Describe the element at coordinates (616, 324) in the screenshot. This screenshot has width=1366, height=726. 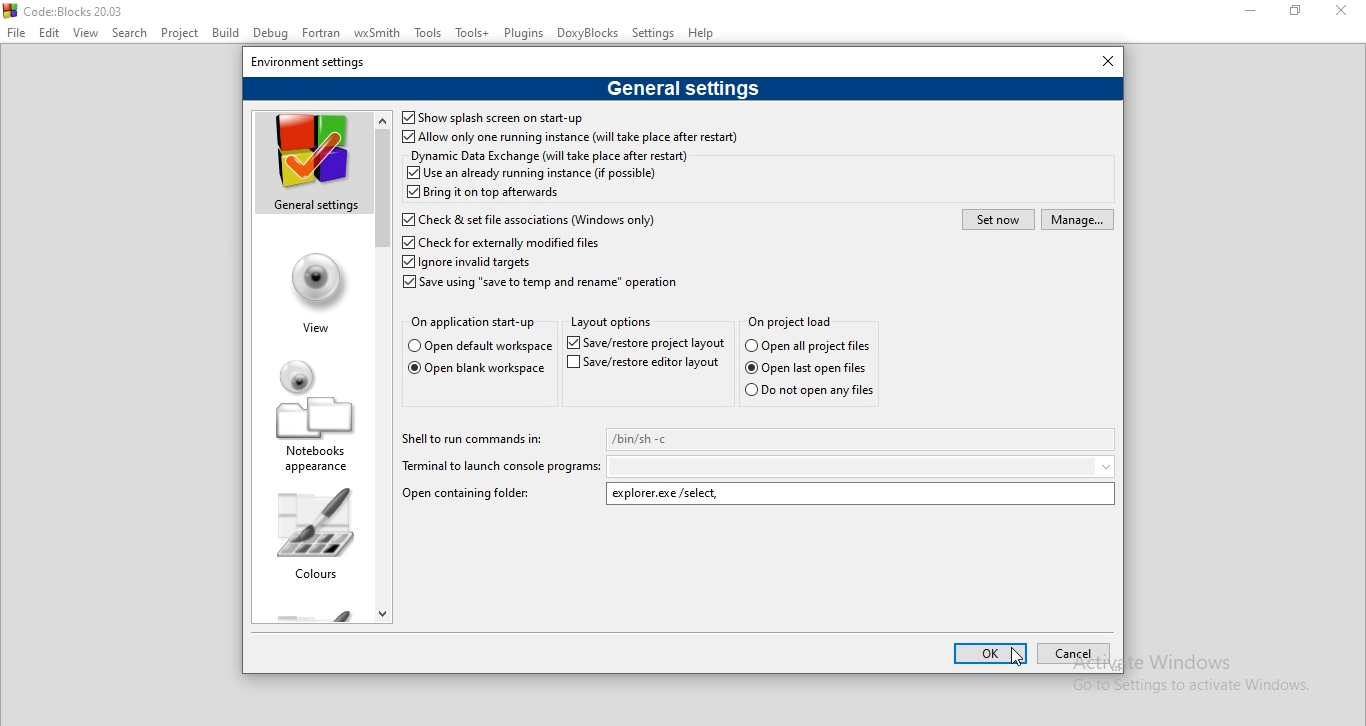
I see `Layout options` at that location.